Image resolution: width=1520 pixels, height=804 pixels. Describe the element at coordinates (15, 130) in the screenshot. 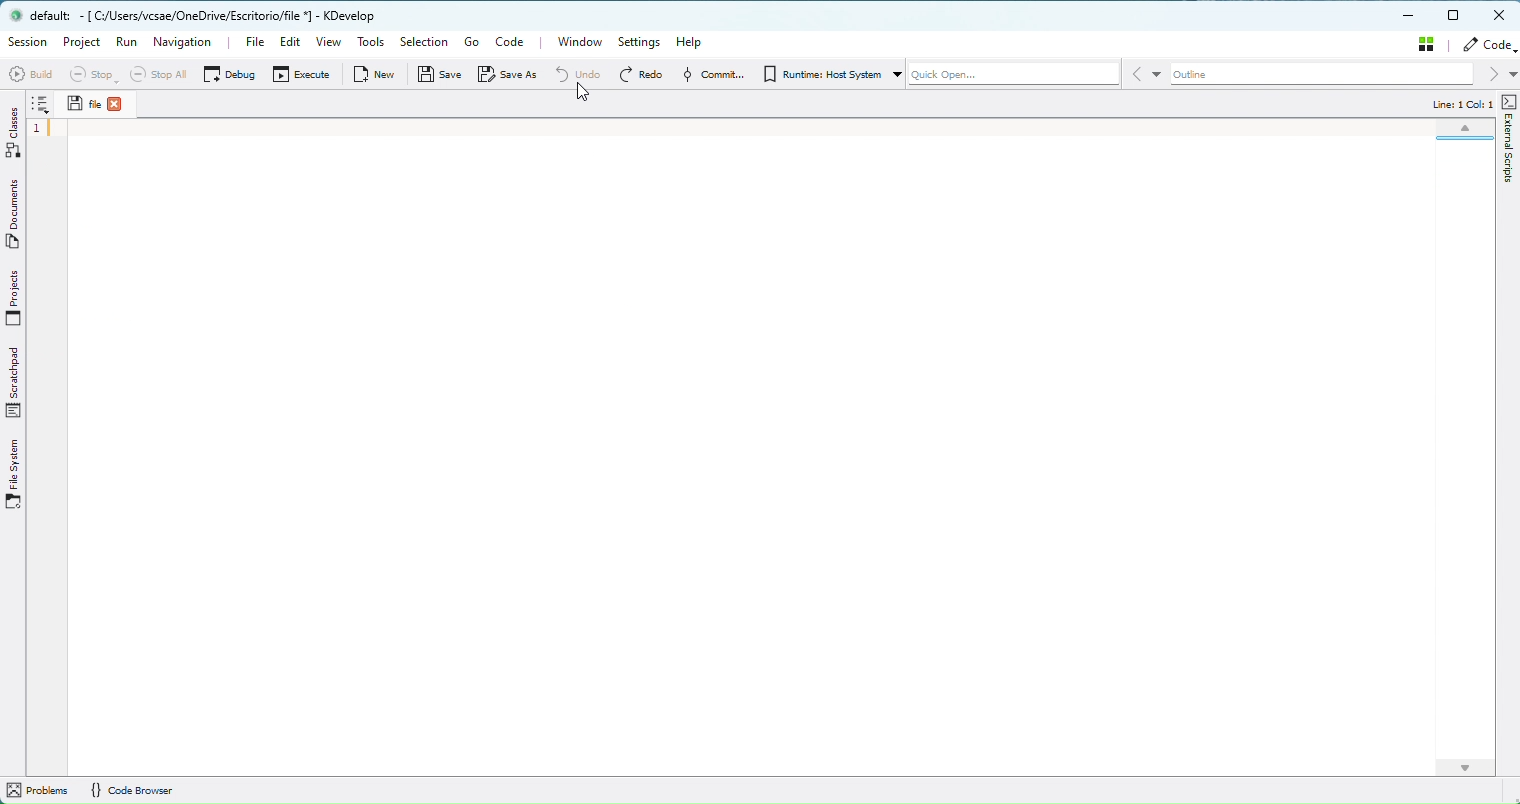

I see `Classes` at that location.